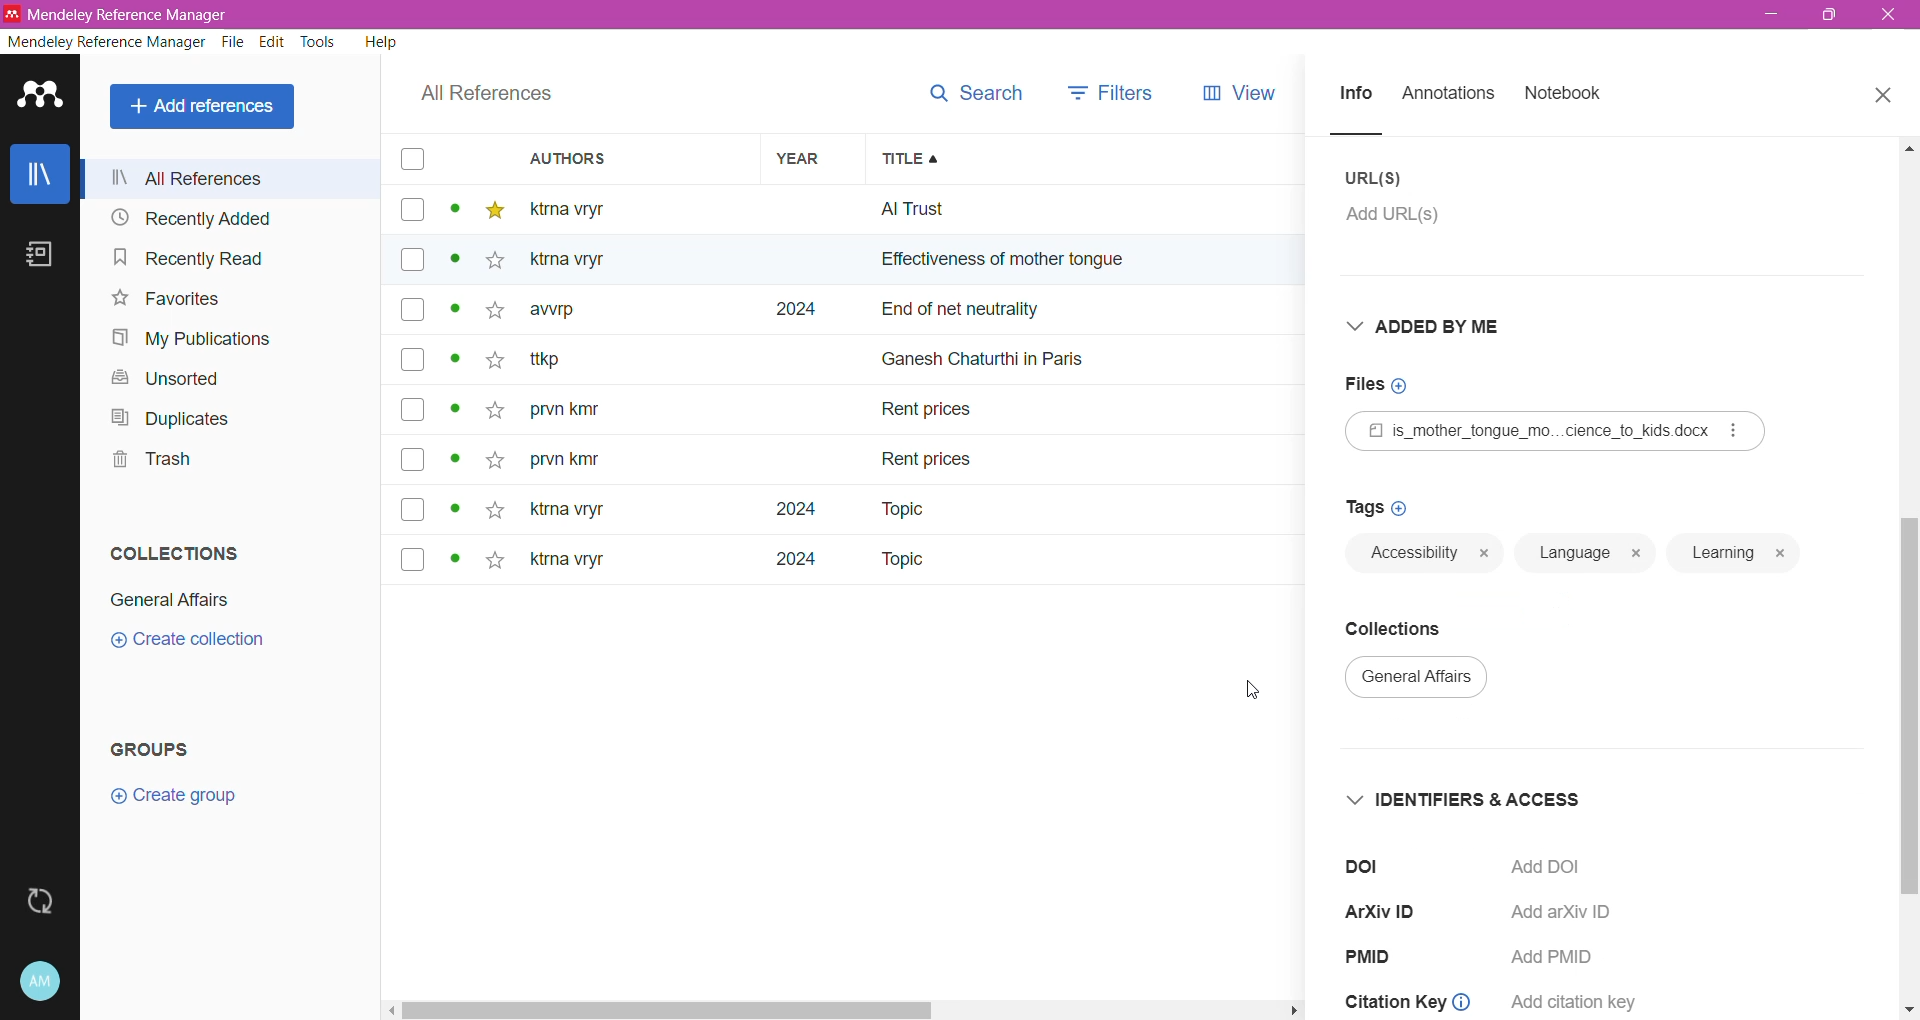  Describe the element at coordinates (41, 982) in the screenshot. I see `Account and Help` at that location.